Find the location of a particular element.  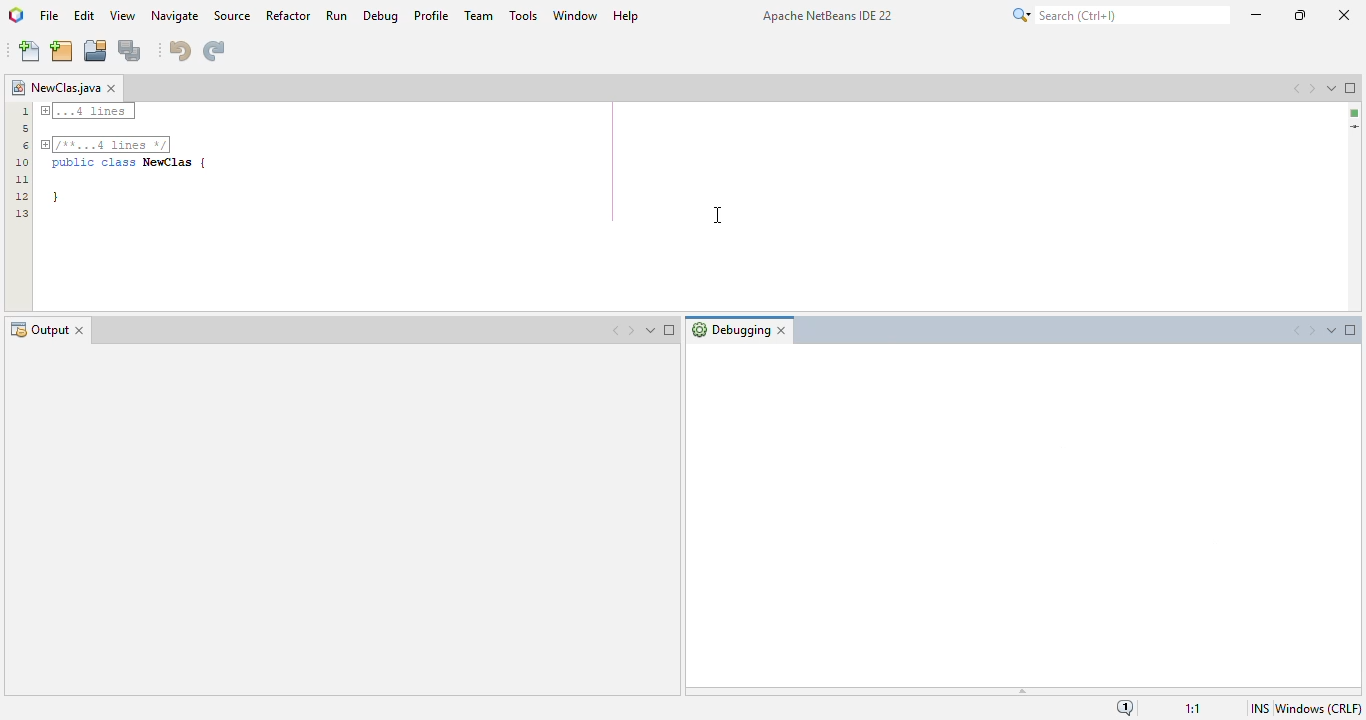

Maximize is located at coordinates (673, 332).